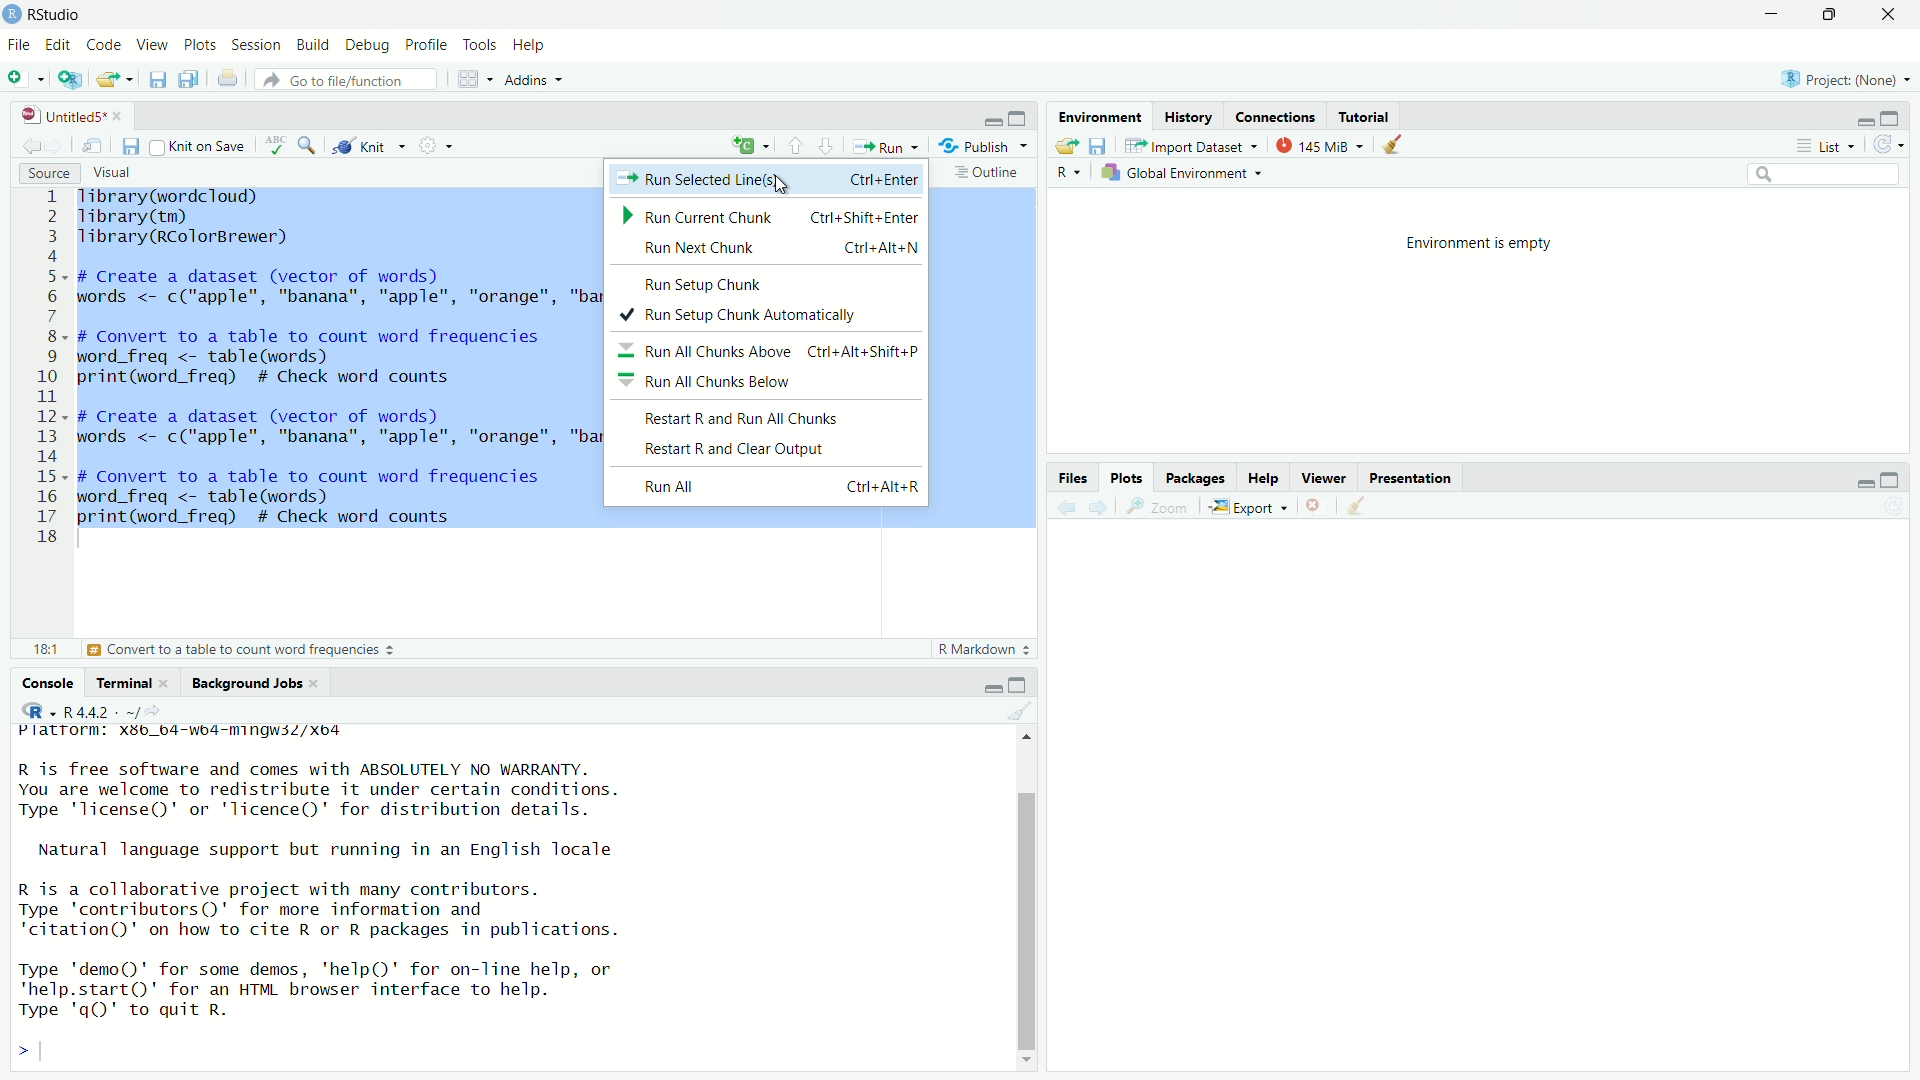  Describe the element at coordinates (314, 45) in the screenshot. I see `Build` at that location.